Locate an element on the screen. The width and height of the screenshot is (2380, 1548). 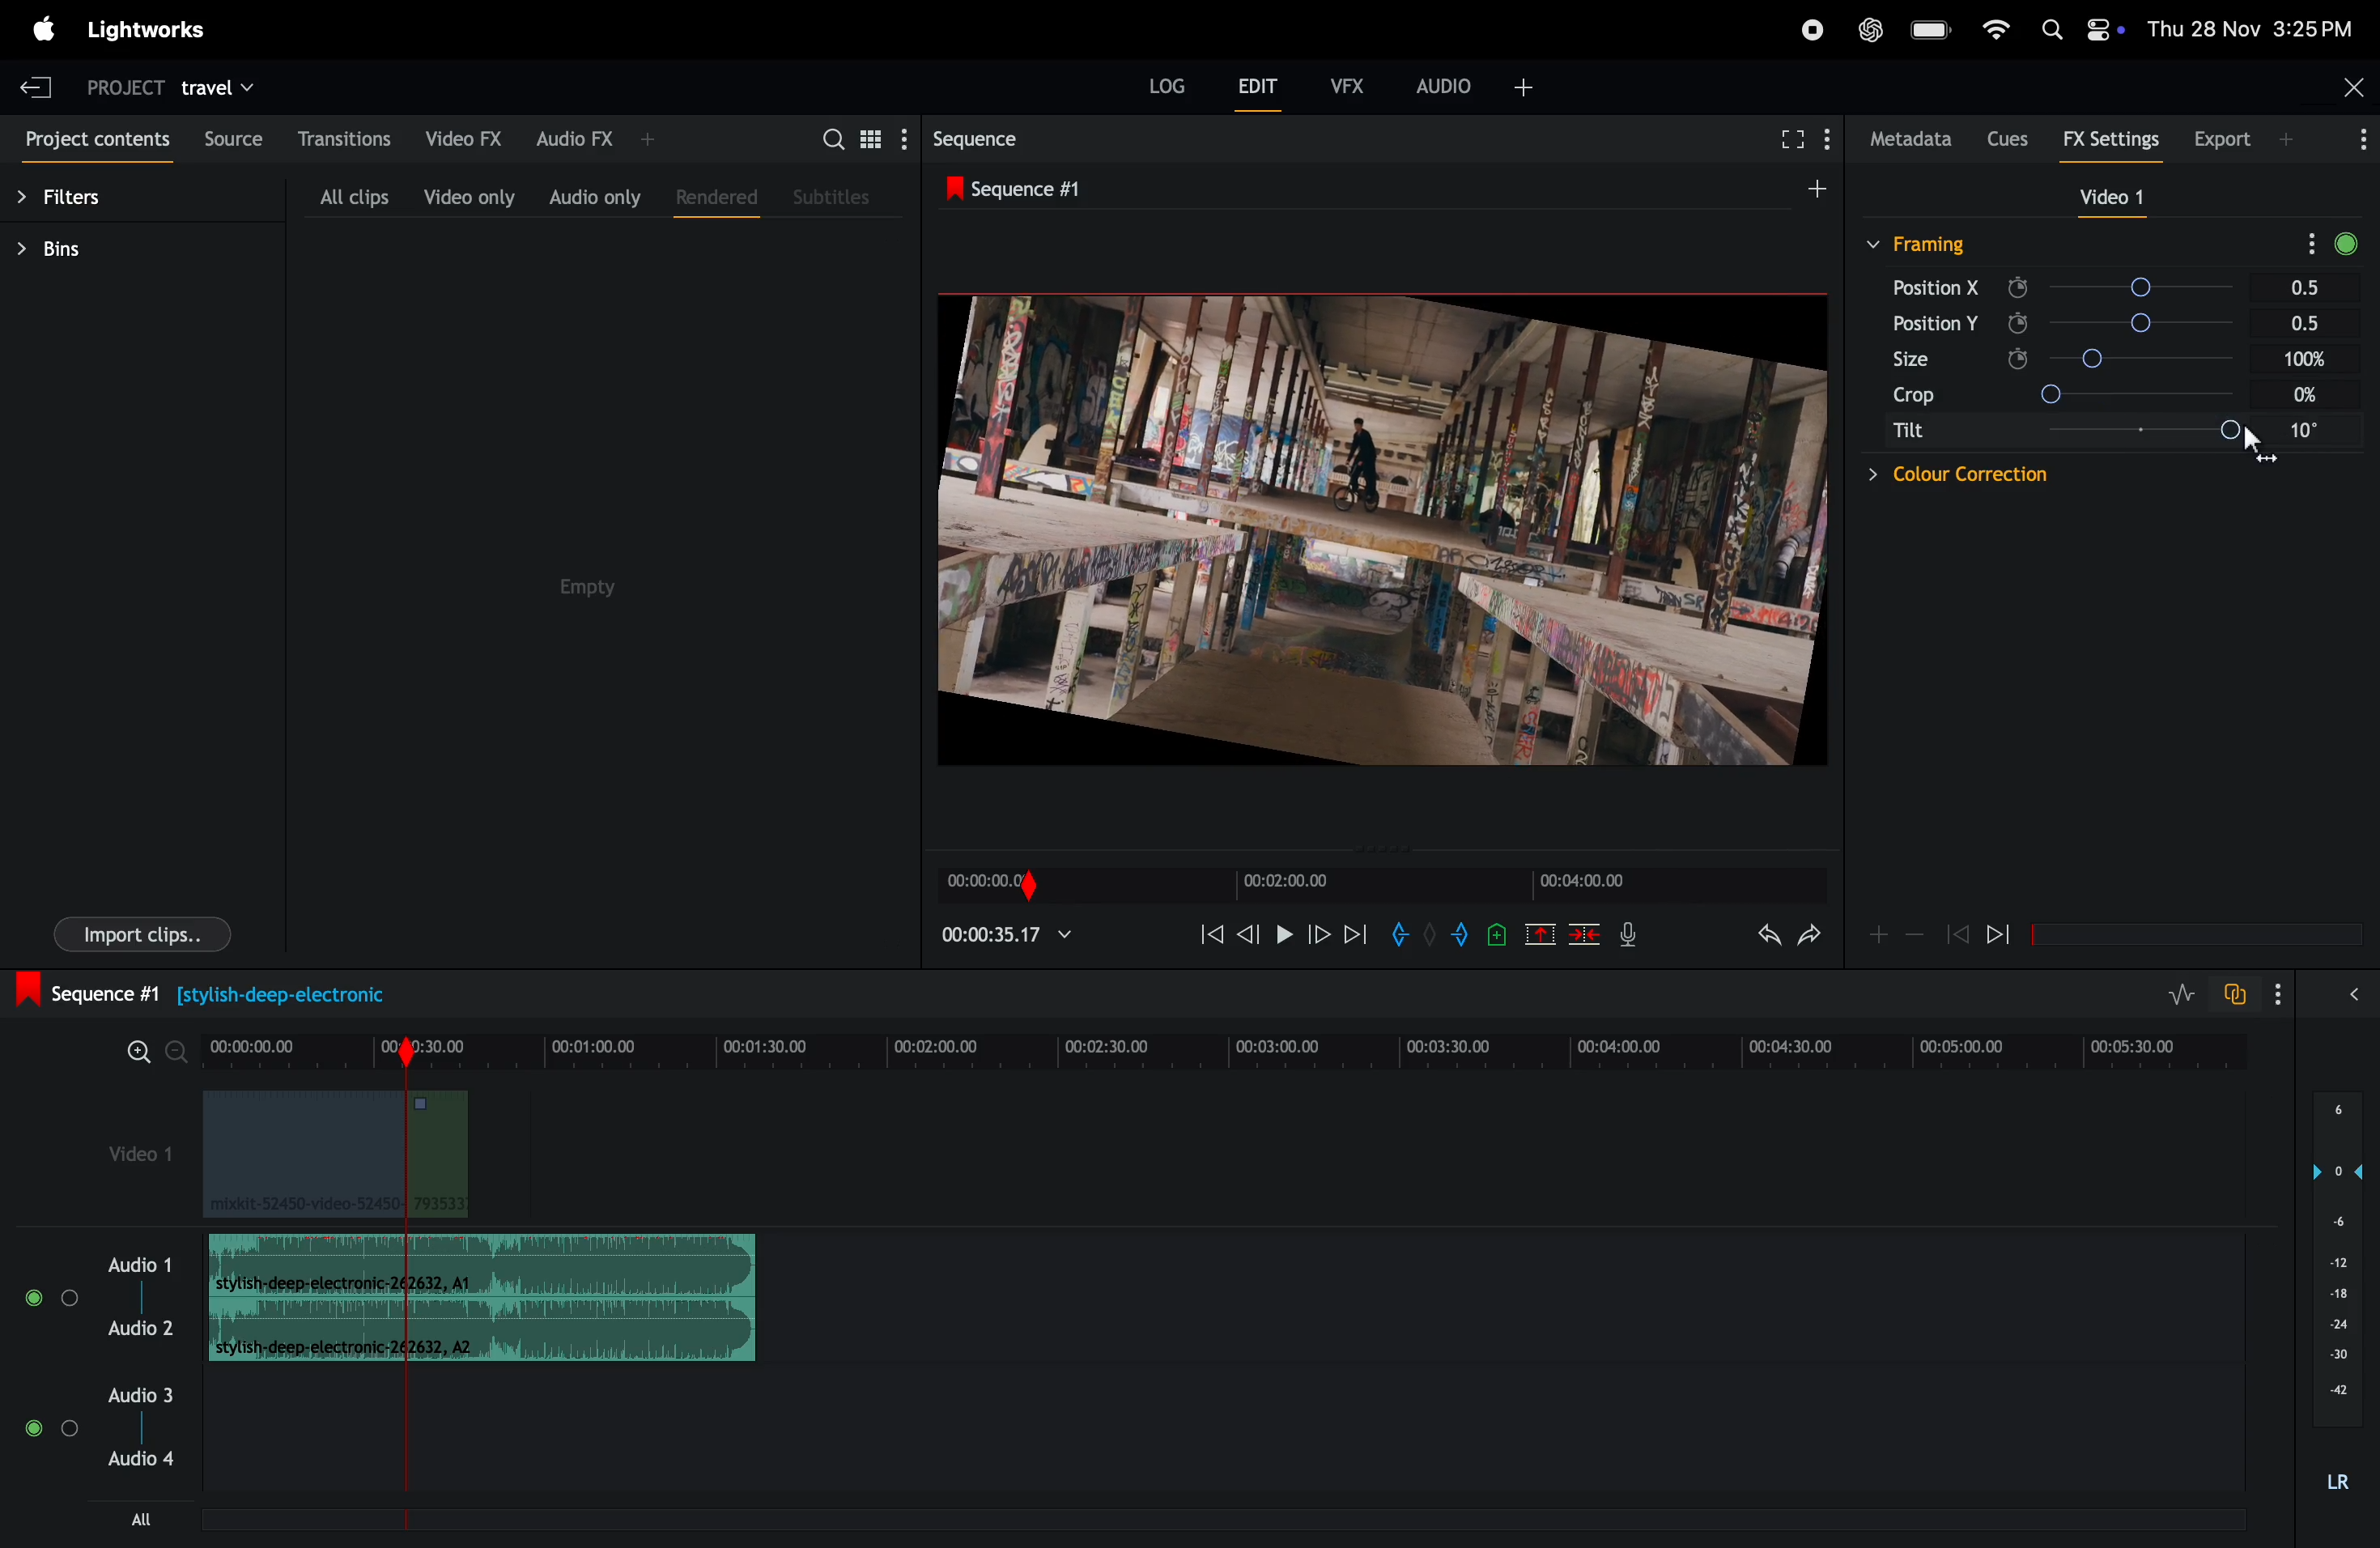
cursor is located at coordinates (2260, 444).